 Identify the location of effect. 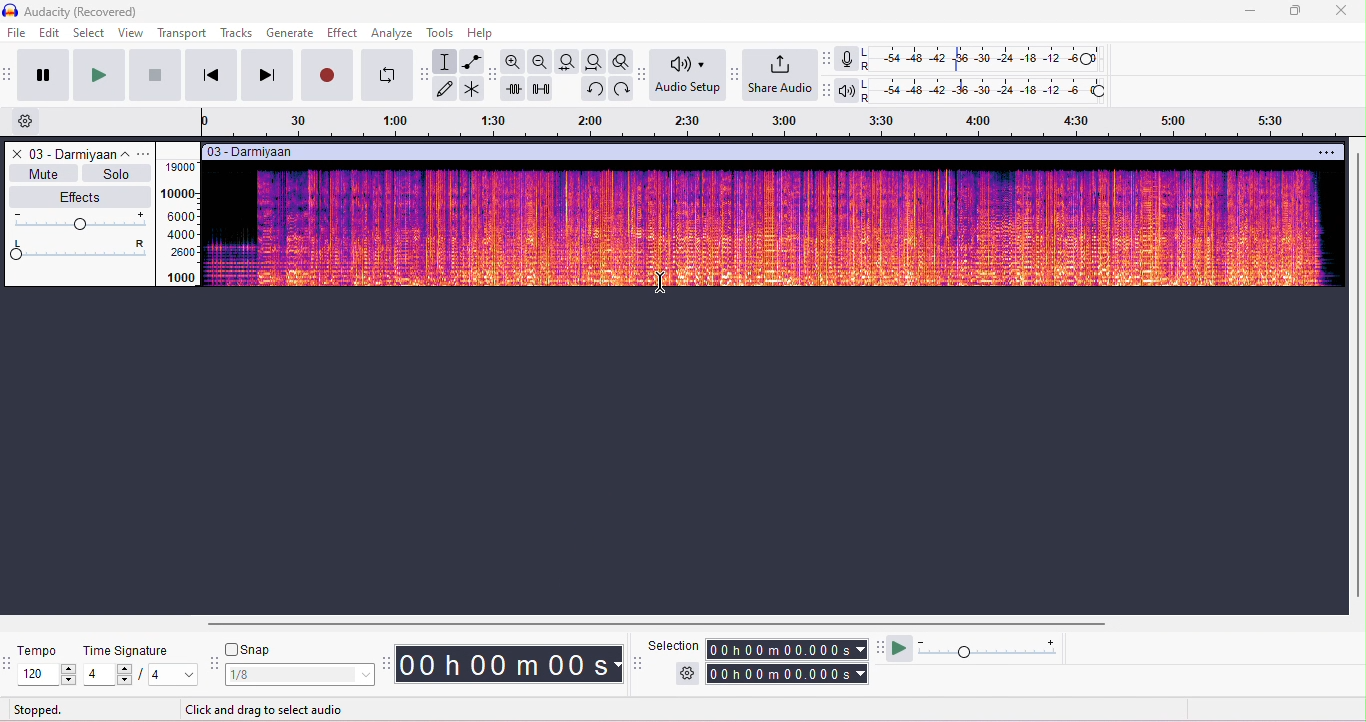
(342, 34).